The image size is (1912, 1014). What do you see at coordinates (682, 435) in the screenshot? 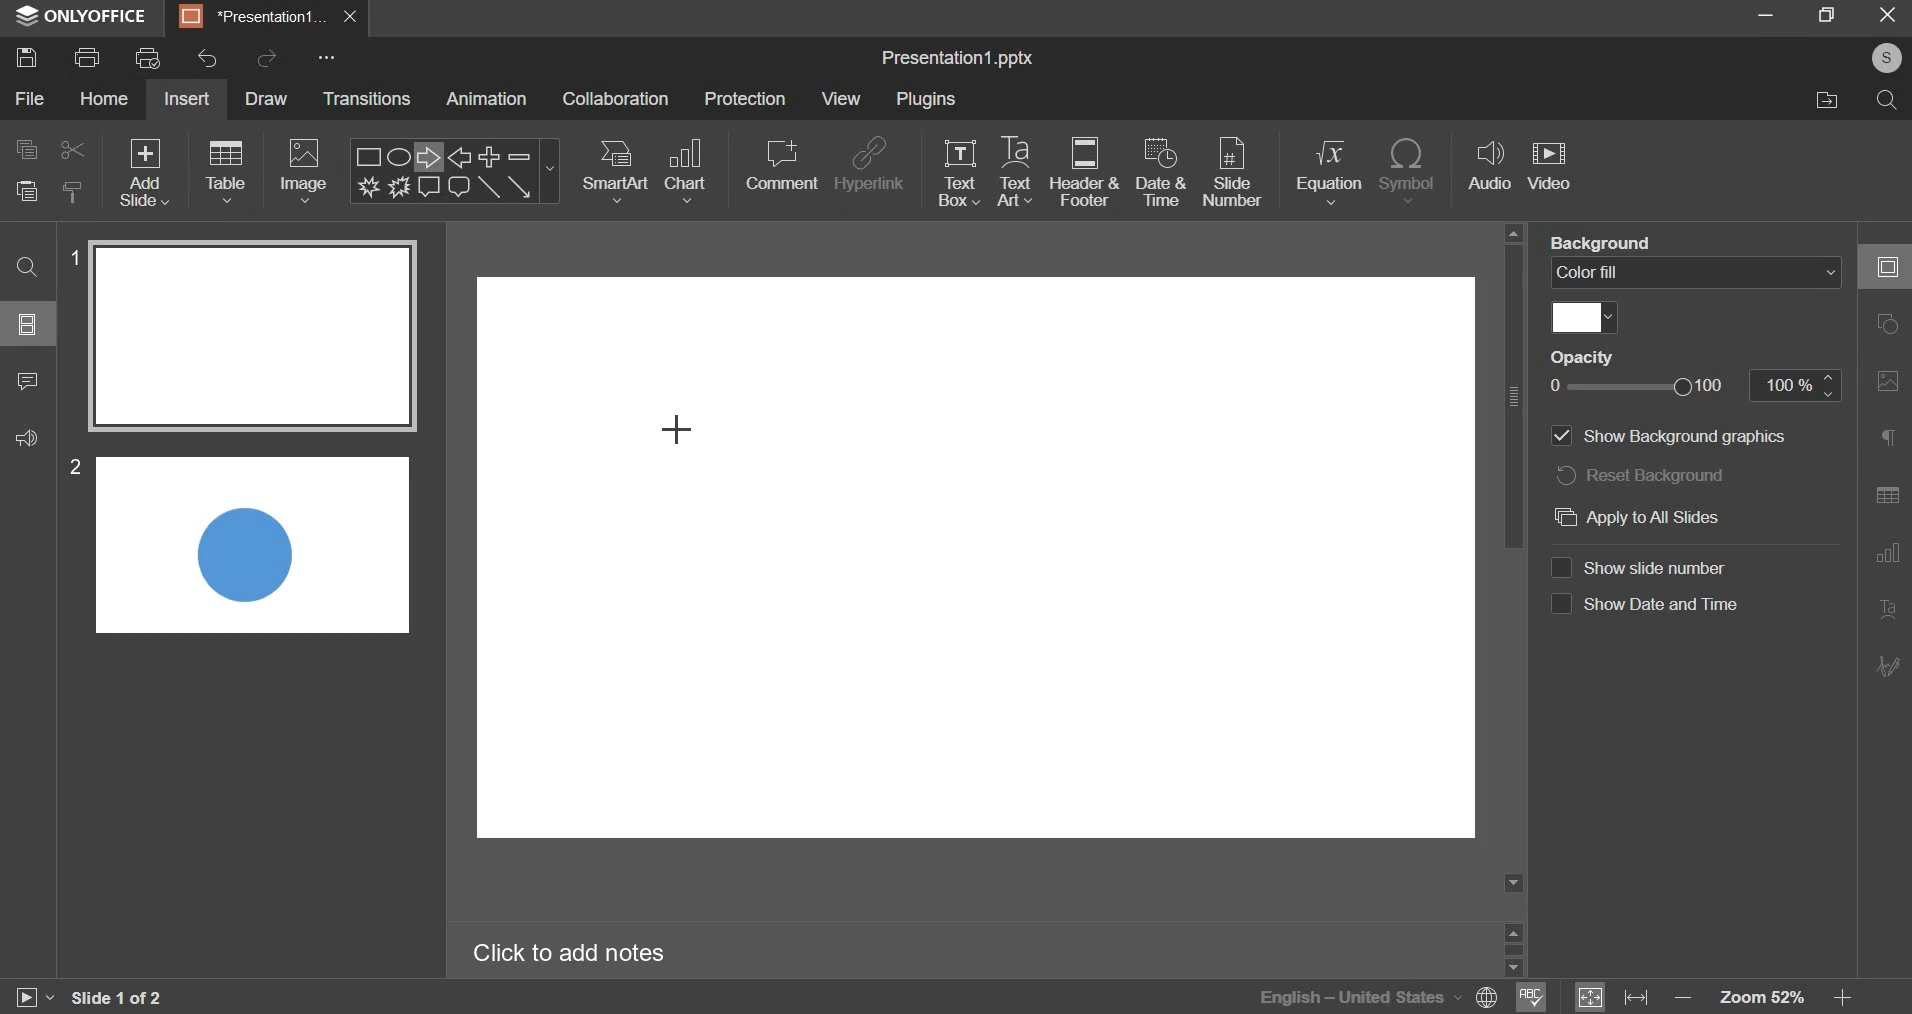
I see `Cursor` at bounding box center [682, 435].